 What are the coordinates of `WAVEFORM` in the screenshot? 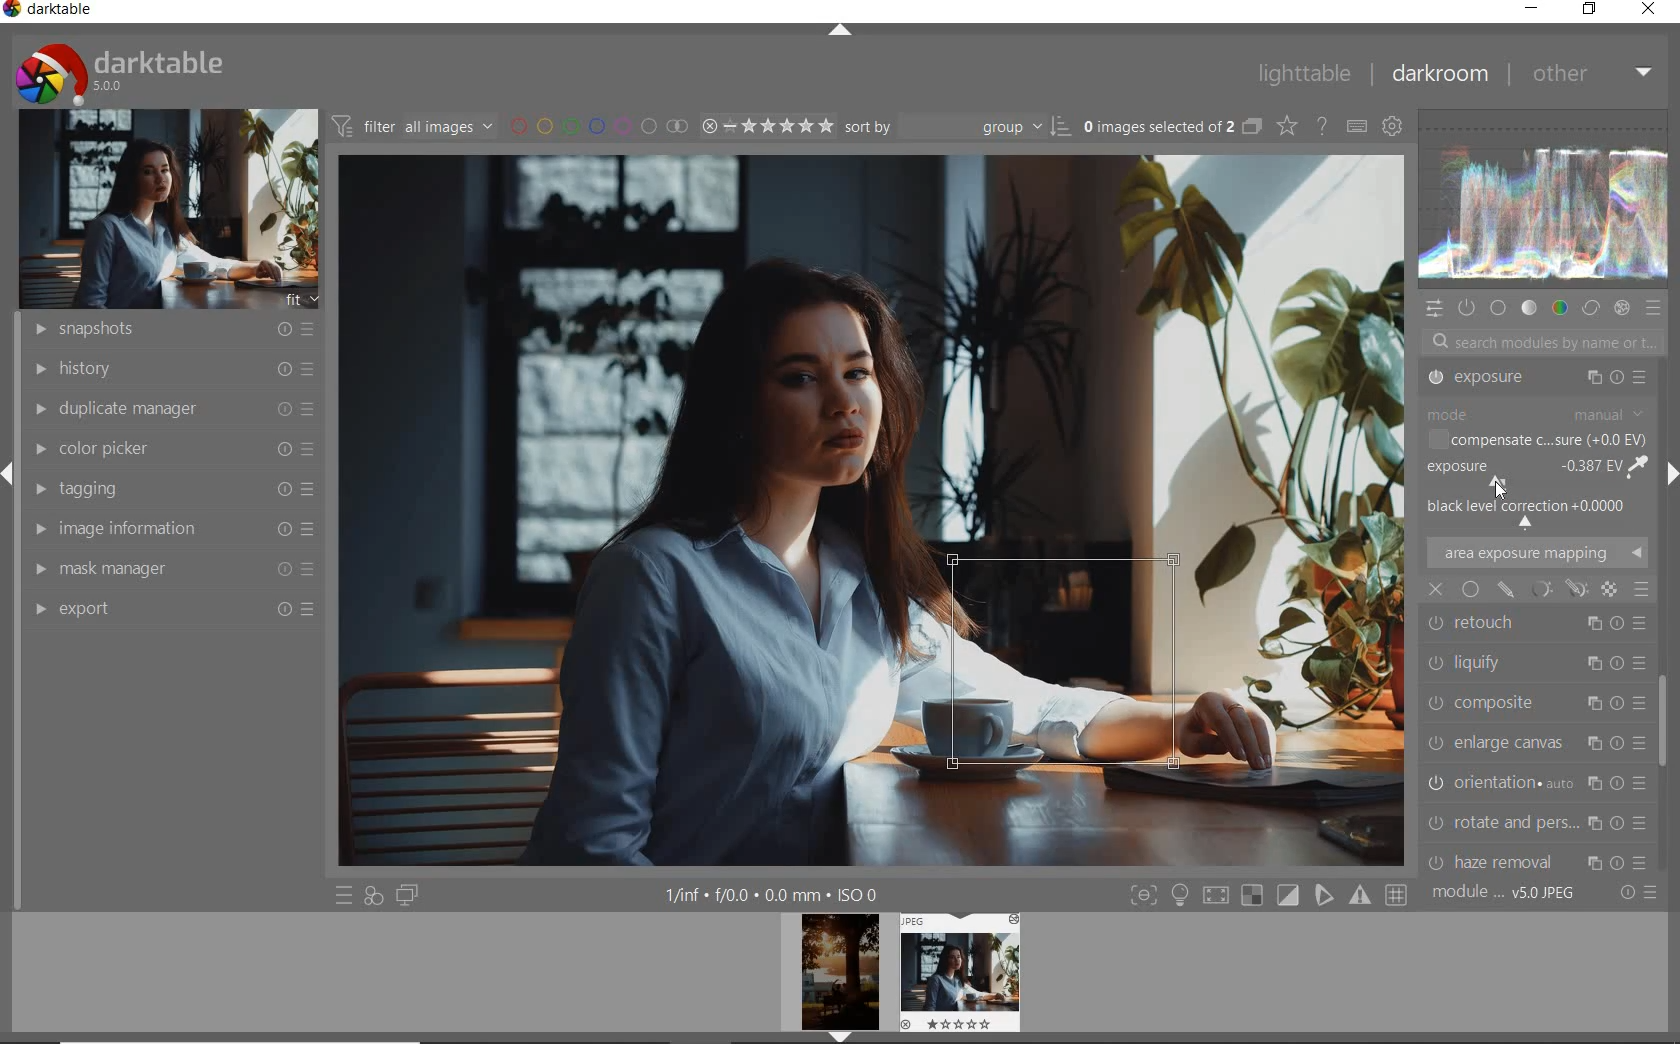 It's located at (1545, 198).